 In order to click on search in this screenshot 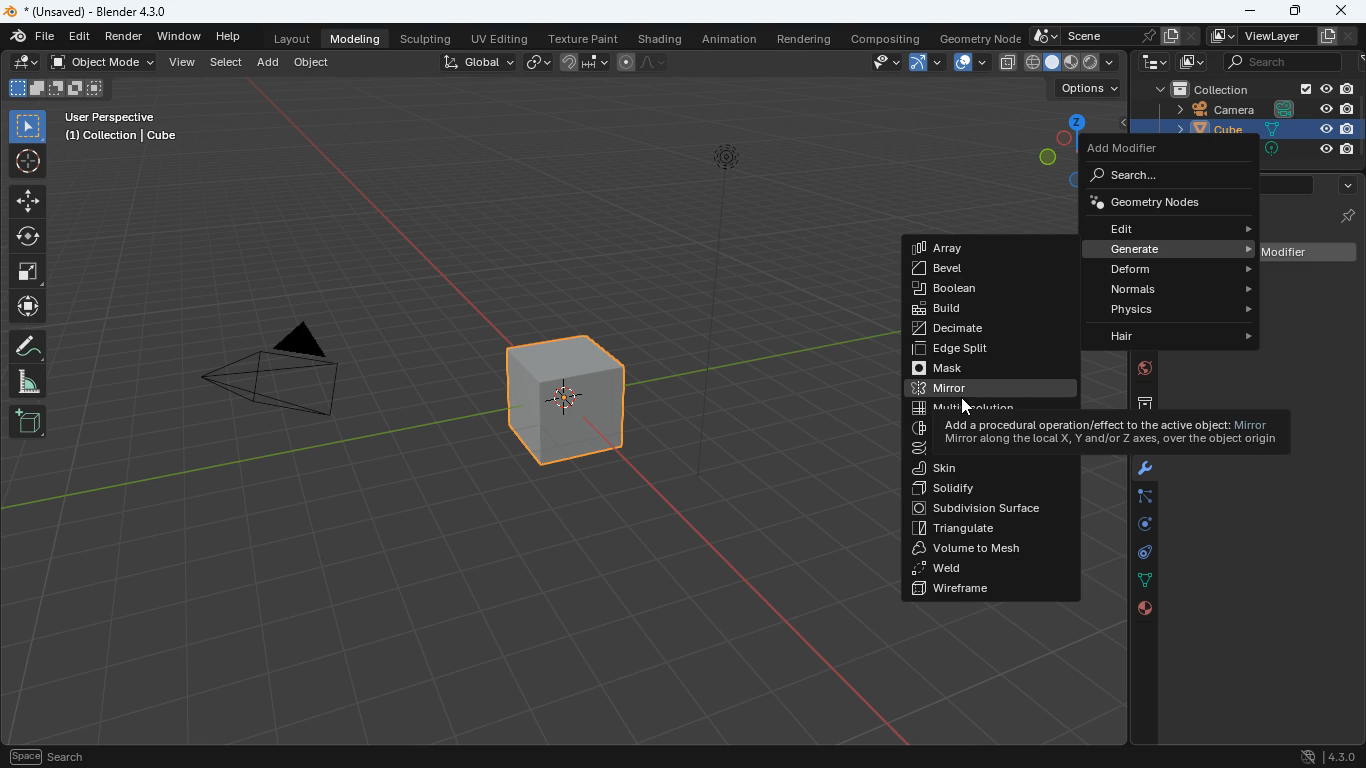, I will do `click(1277, 63)`.